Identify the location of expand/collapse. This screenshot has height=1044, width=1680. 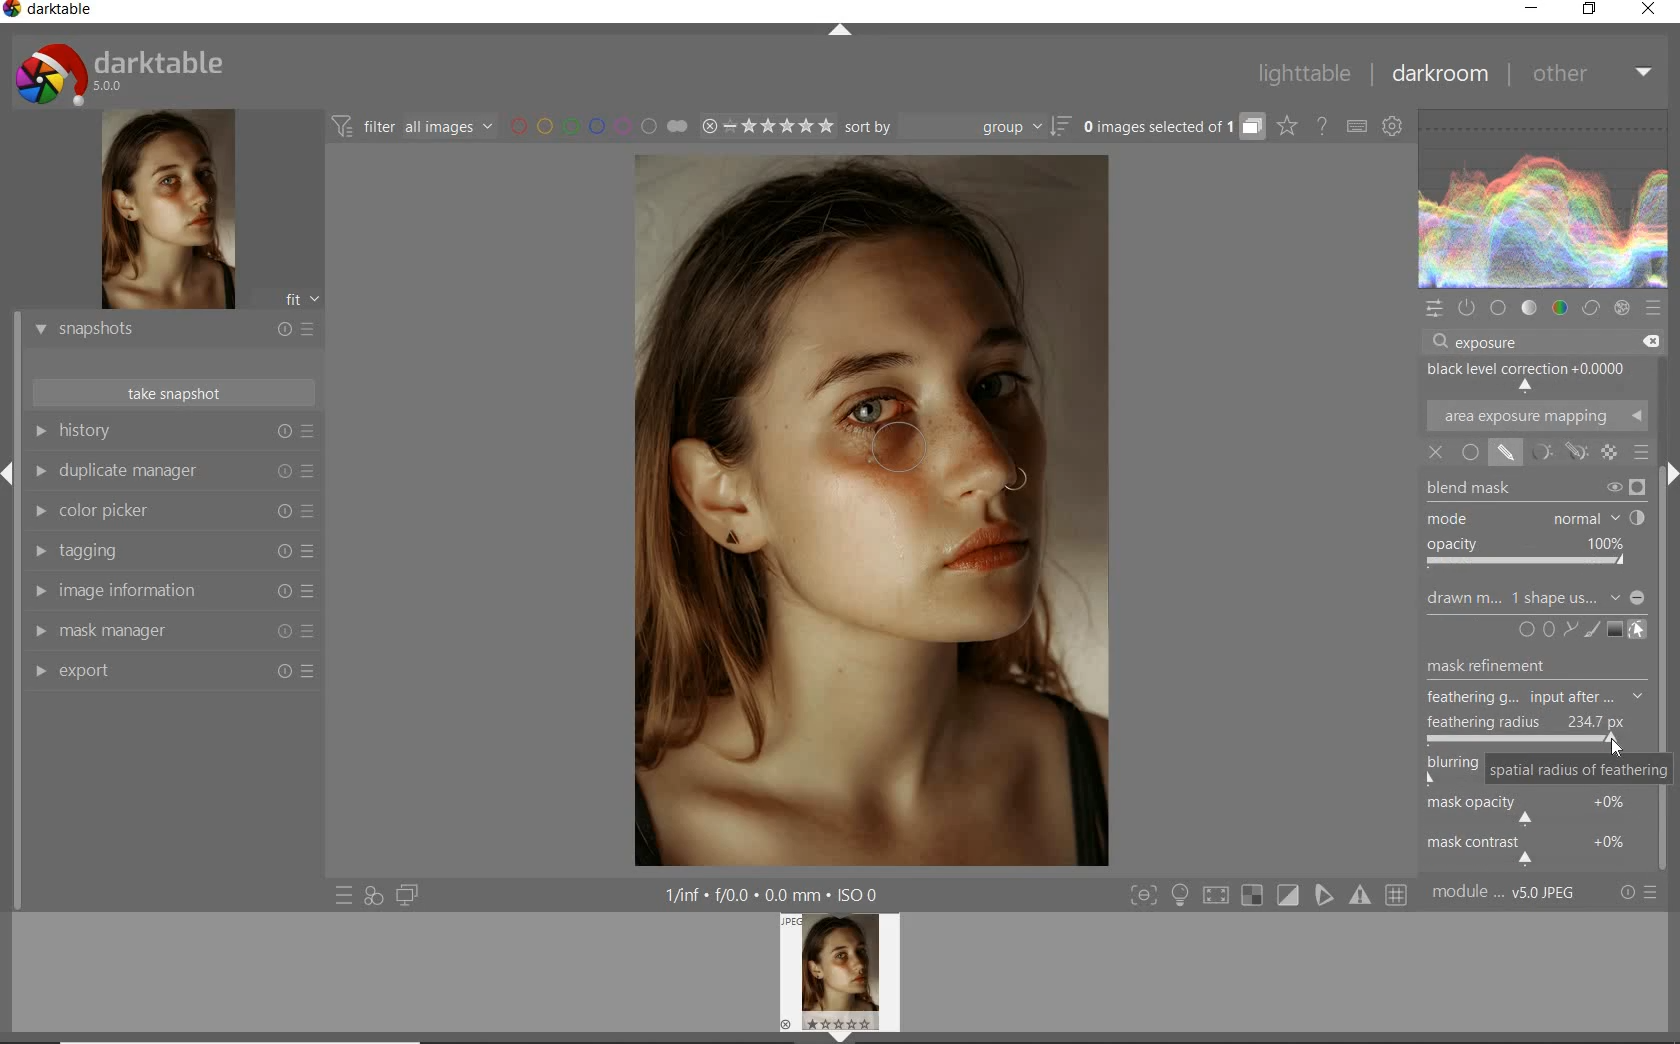
(840, 33).